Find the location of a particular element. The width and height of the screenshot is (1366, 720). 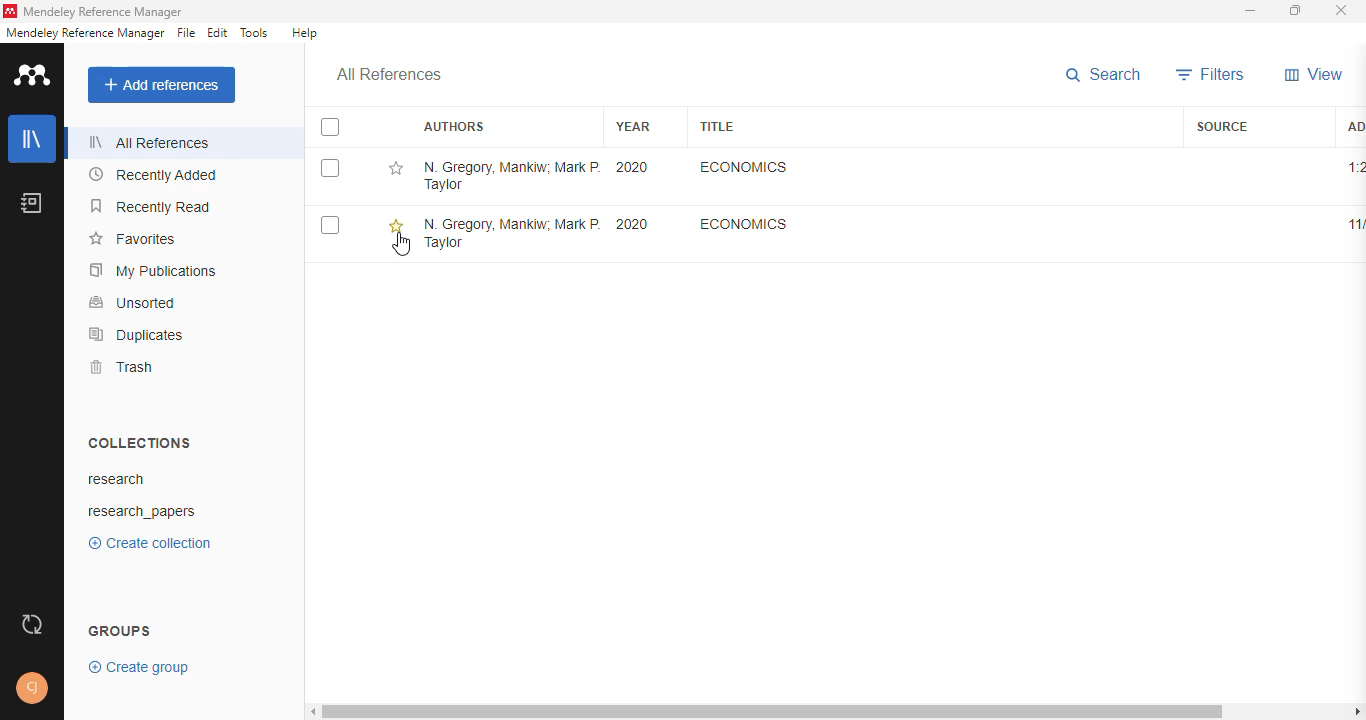

title is located at coordinates (715, 125).